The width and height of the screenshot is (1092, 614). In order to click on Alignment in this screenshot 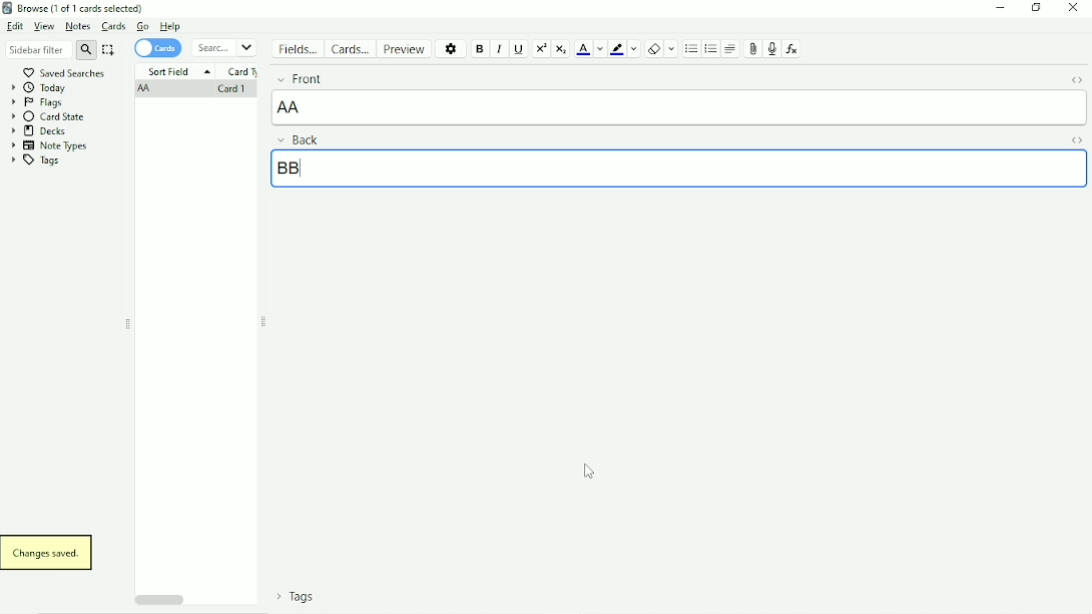, I will do `click(731, 48)`.